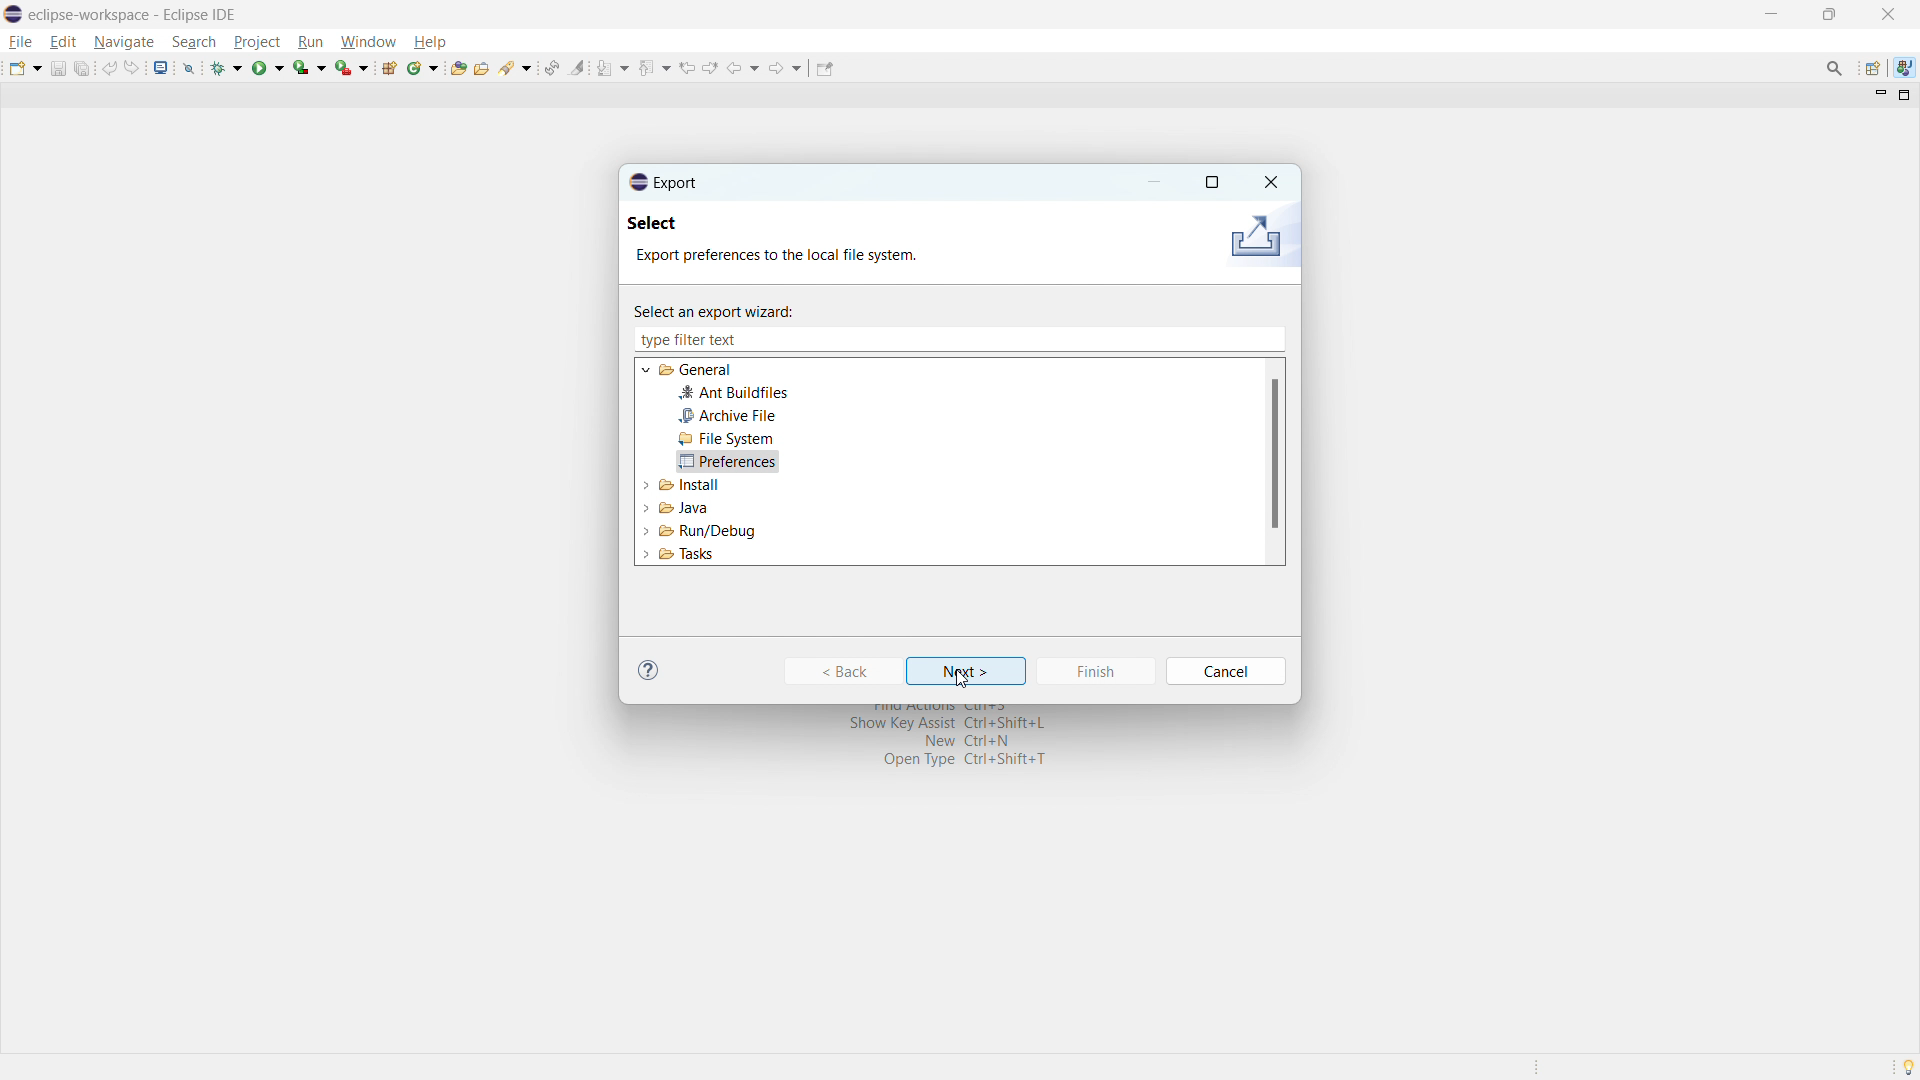  I want to click on finish, so click(1095, 671).